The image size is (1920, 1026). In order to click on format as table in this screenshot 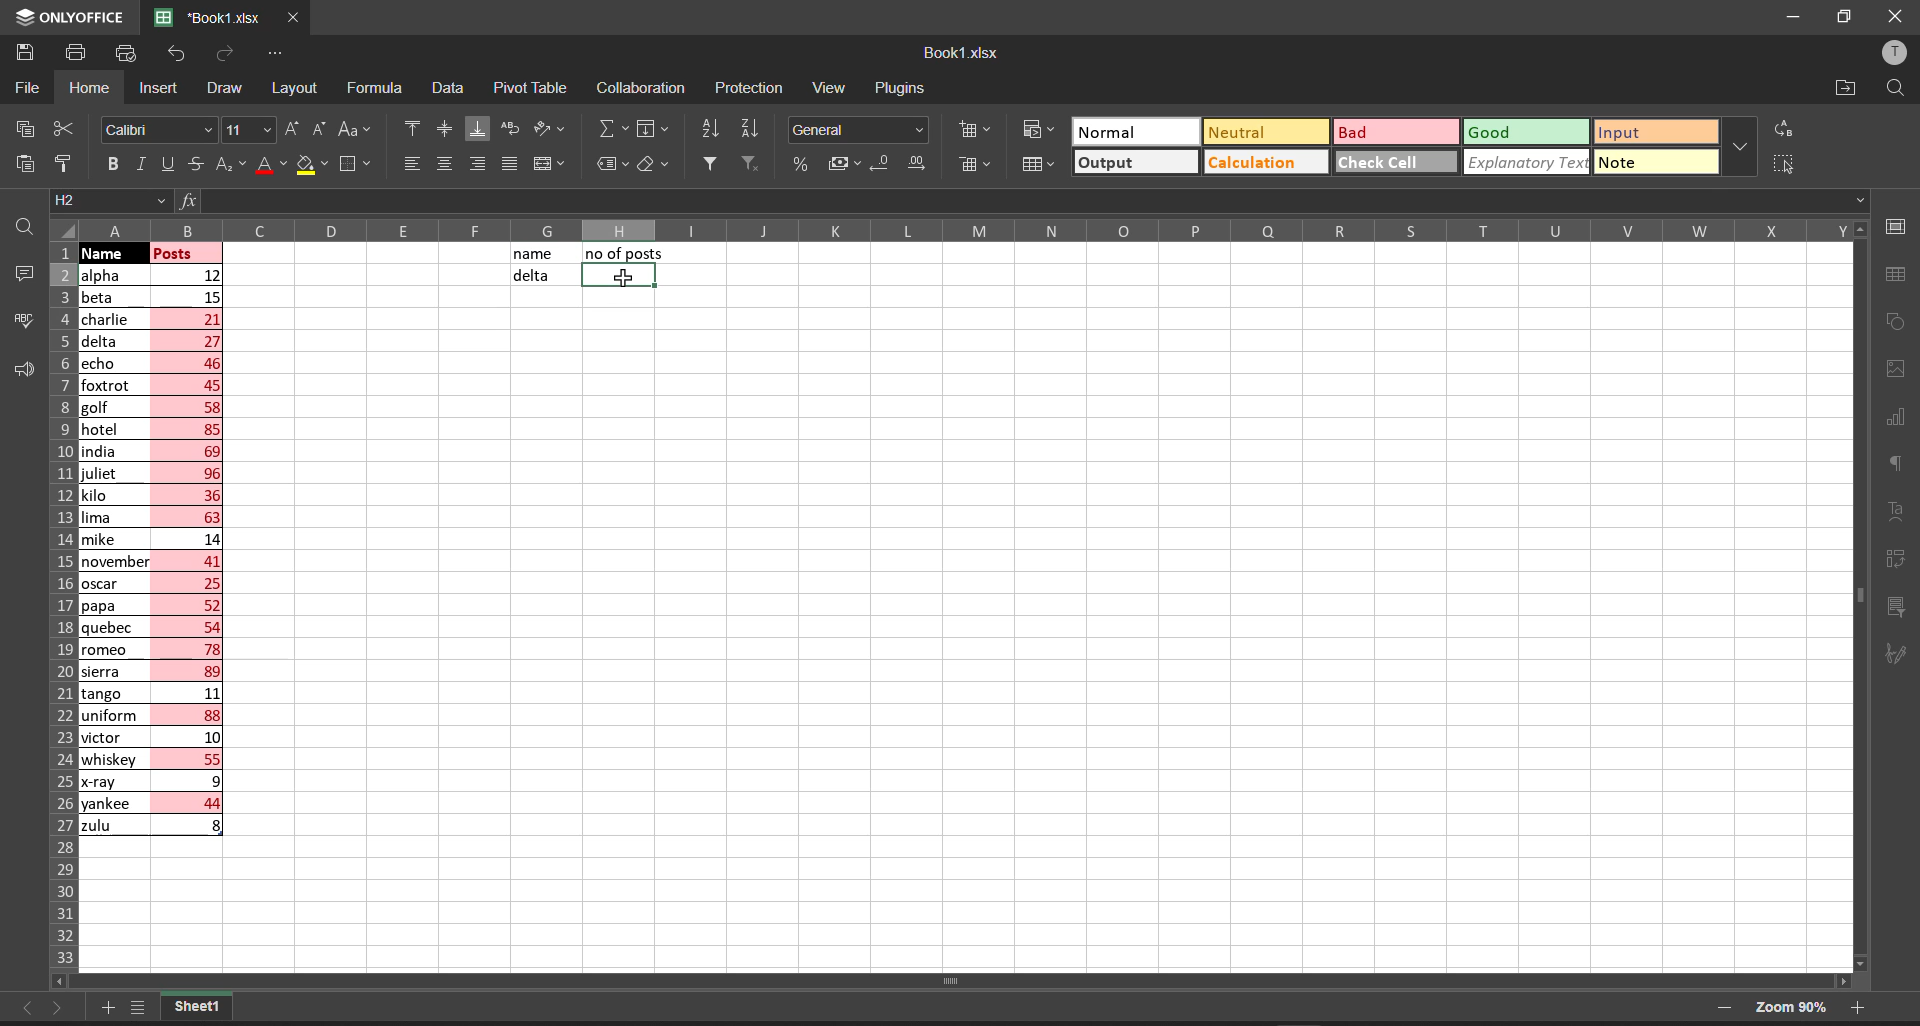, I will do `click(1037, 164)`.